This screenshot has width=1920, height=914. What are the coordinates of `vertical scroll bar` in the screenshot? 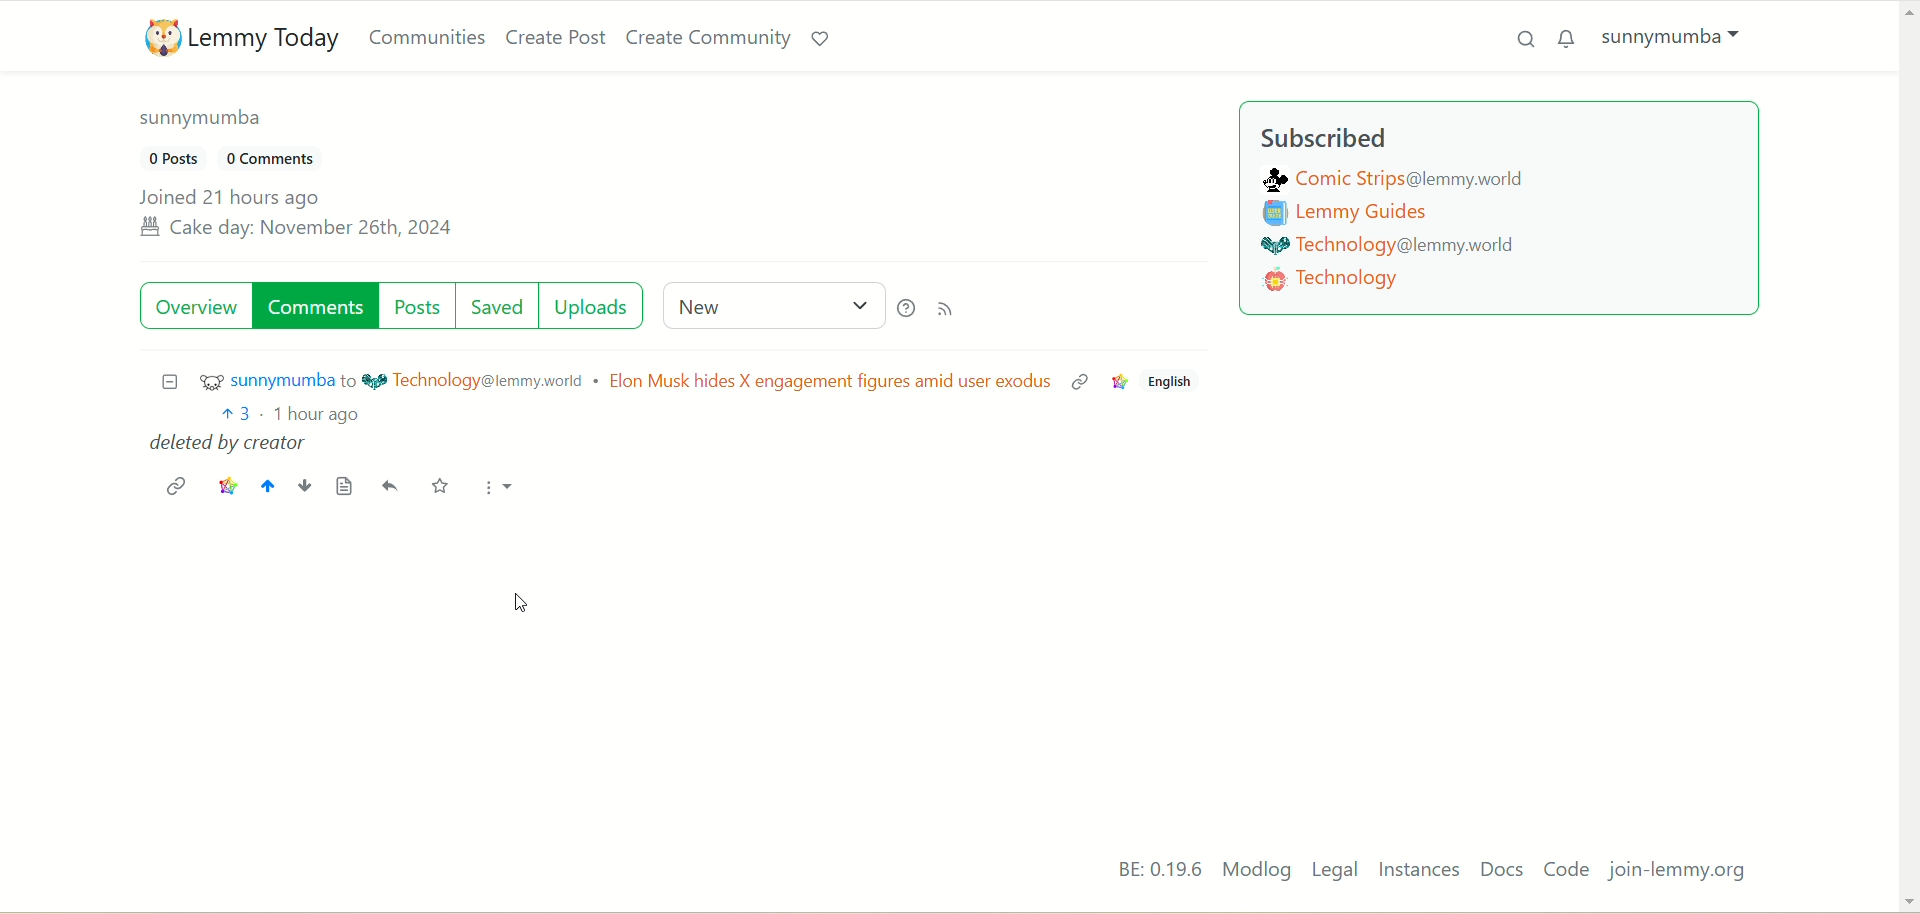 It's located at (1908, 454).